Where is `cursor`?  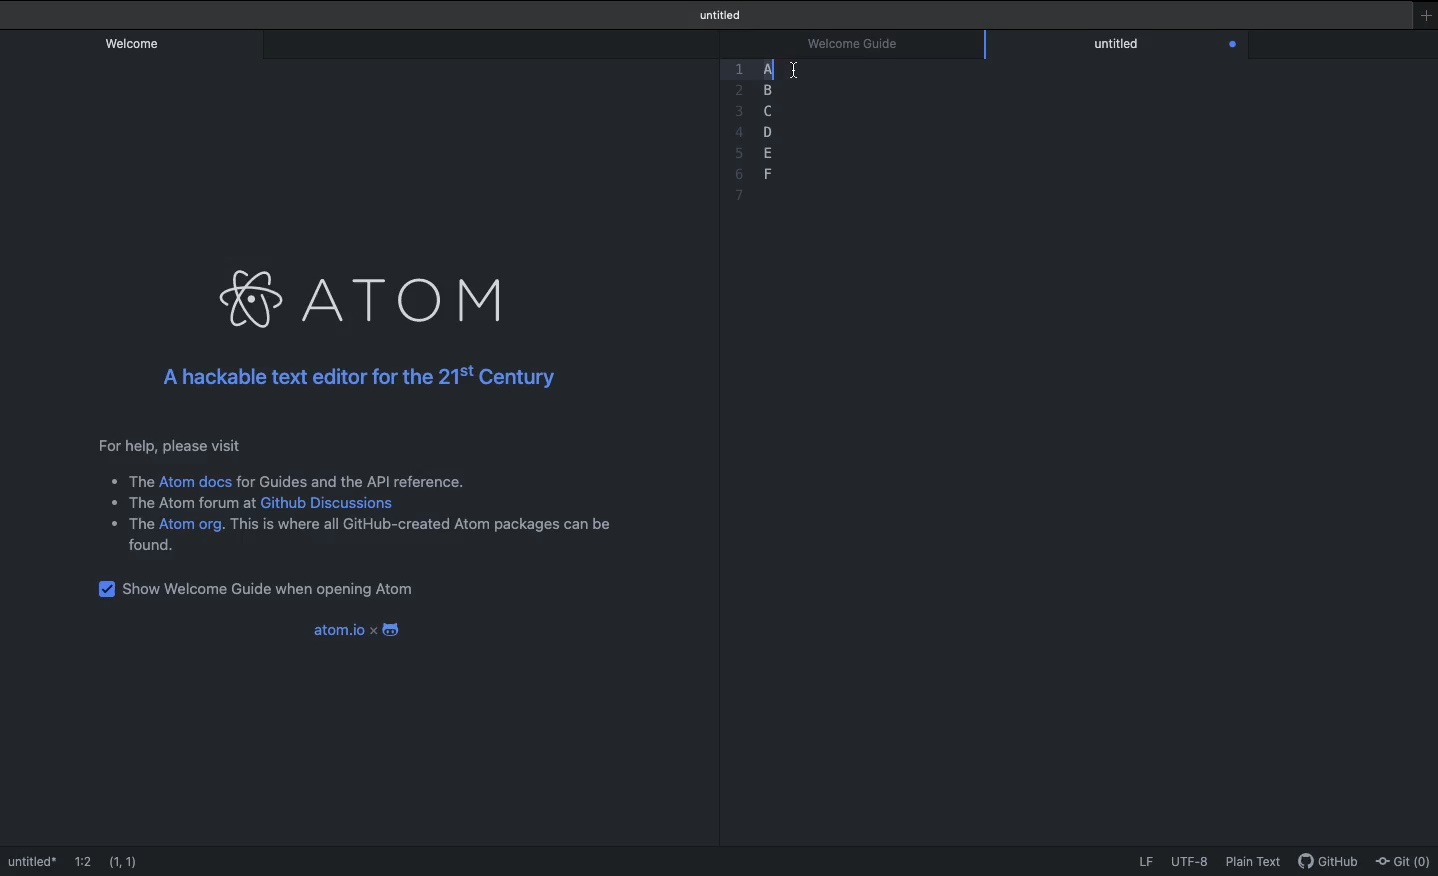
cursor is located at coordinates (793, 69).